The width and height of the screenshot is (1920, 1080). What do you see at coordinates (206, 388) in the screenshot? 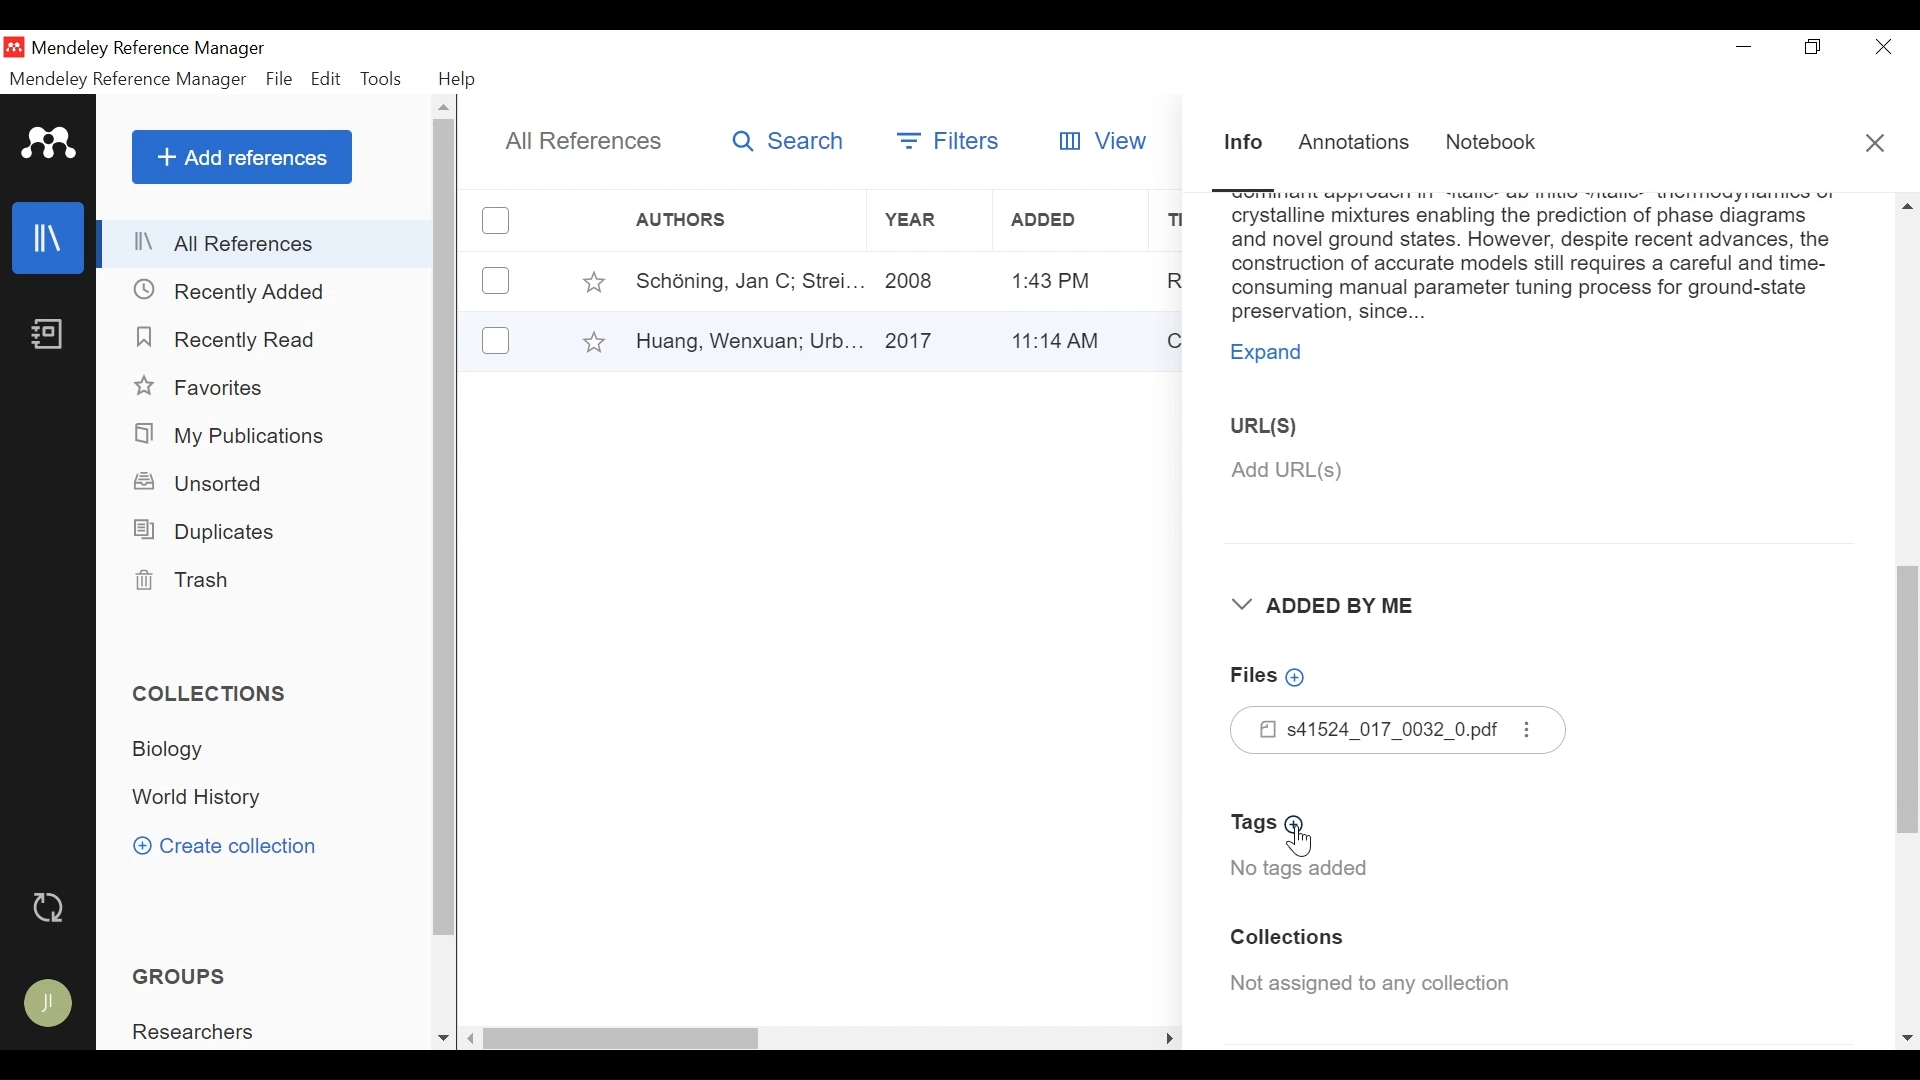
I see `Favorites` at bounding box center [206, 388].